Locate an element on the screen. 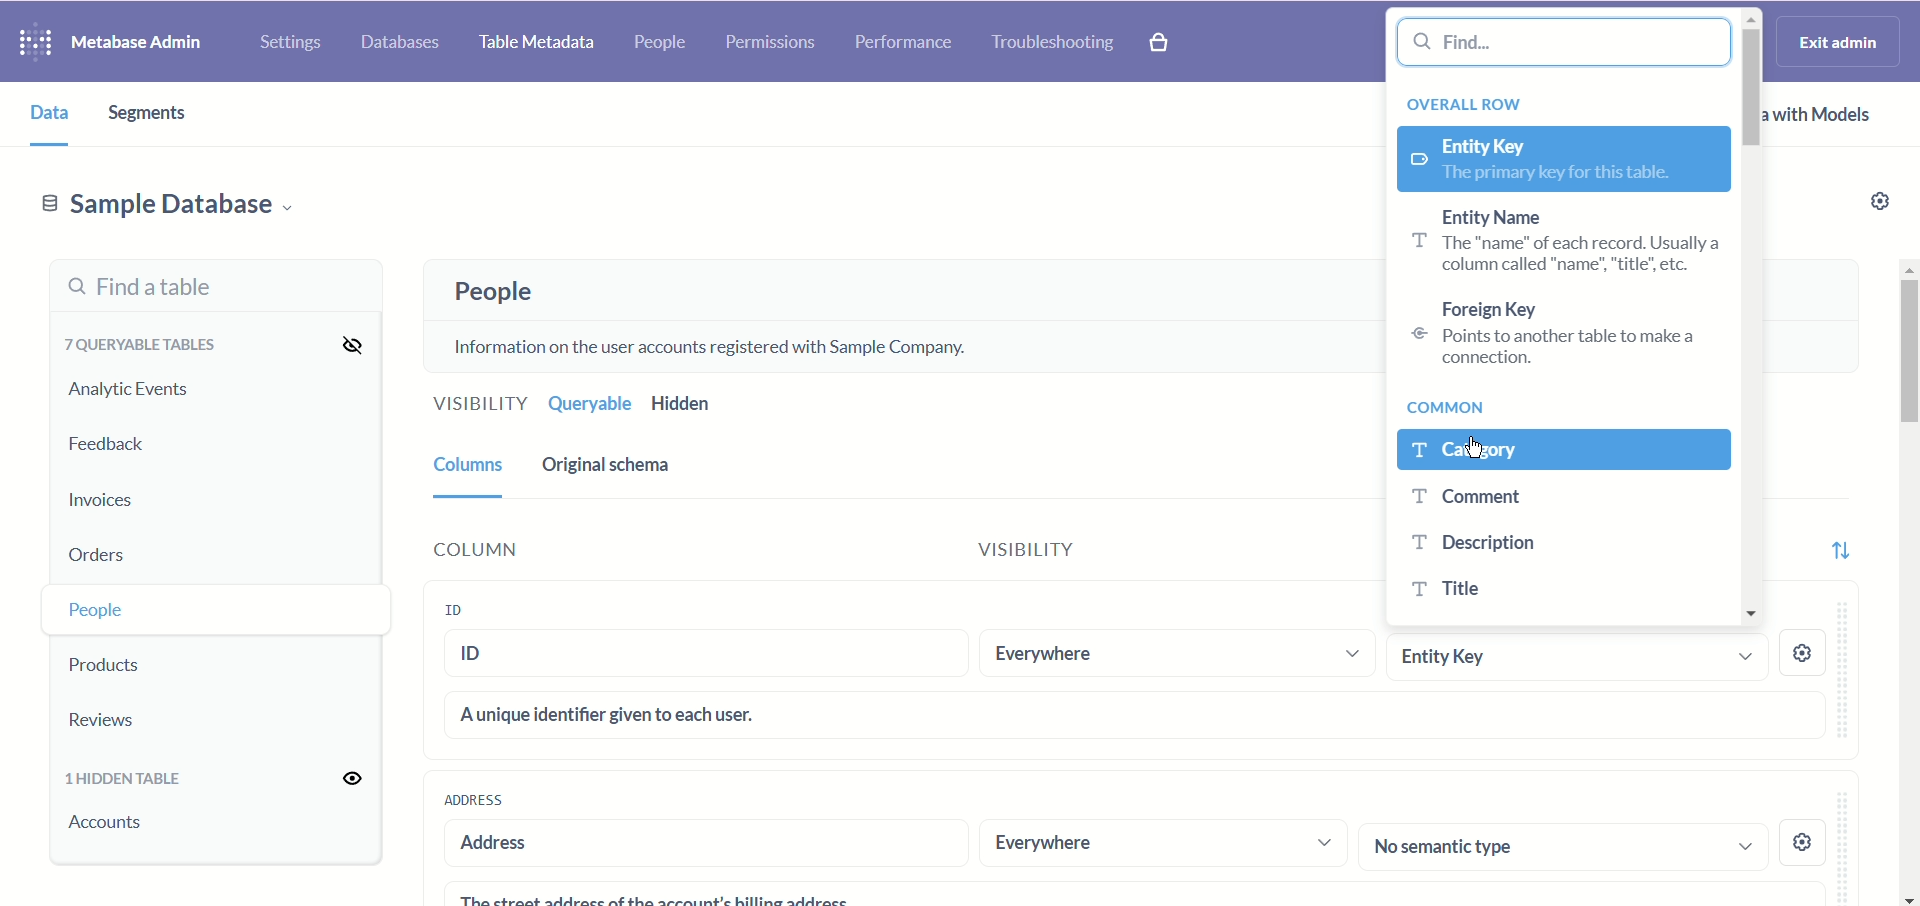 The image size is (1920, 906). Common is located at coordinates (1454, 408).